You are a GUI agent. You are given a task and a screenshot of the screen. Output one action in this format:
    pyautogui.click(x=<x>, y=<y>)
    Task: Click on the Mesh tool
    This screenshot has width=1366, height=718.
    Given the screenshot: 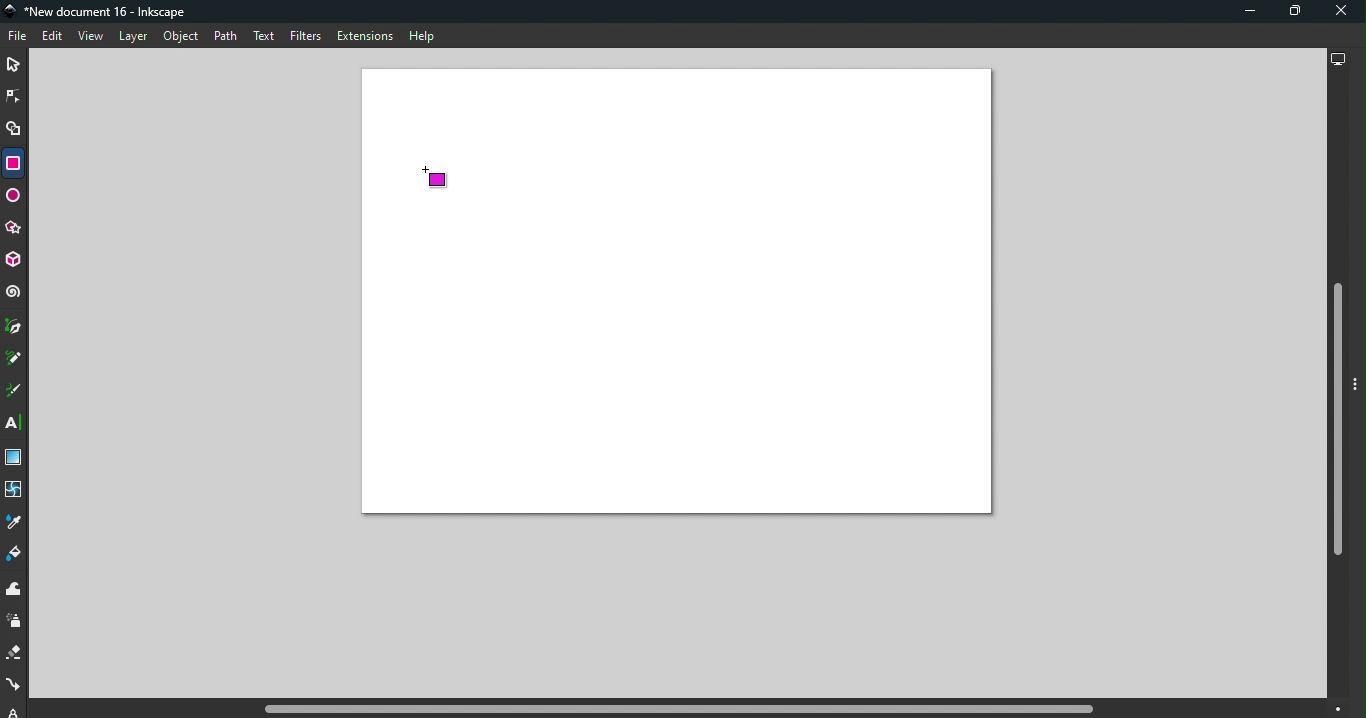 What is the action you would take?
    pyautogui.click(x=15, y=491)
    